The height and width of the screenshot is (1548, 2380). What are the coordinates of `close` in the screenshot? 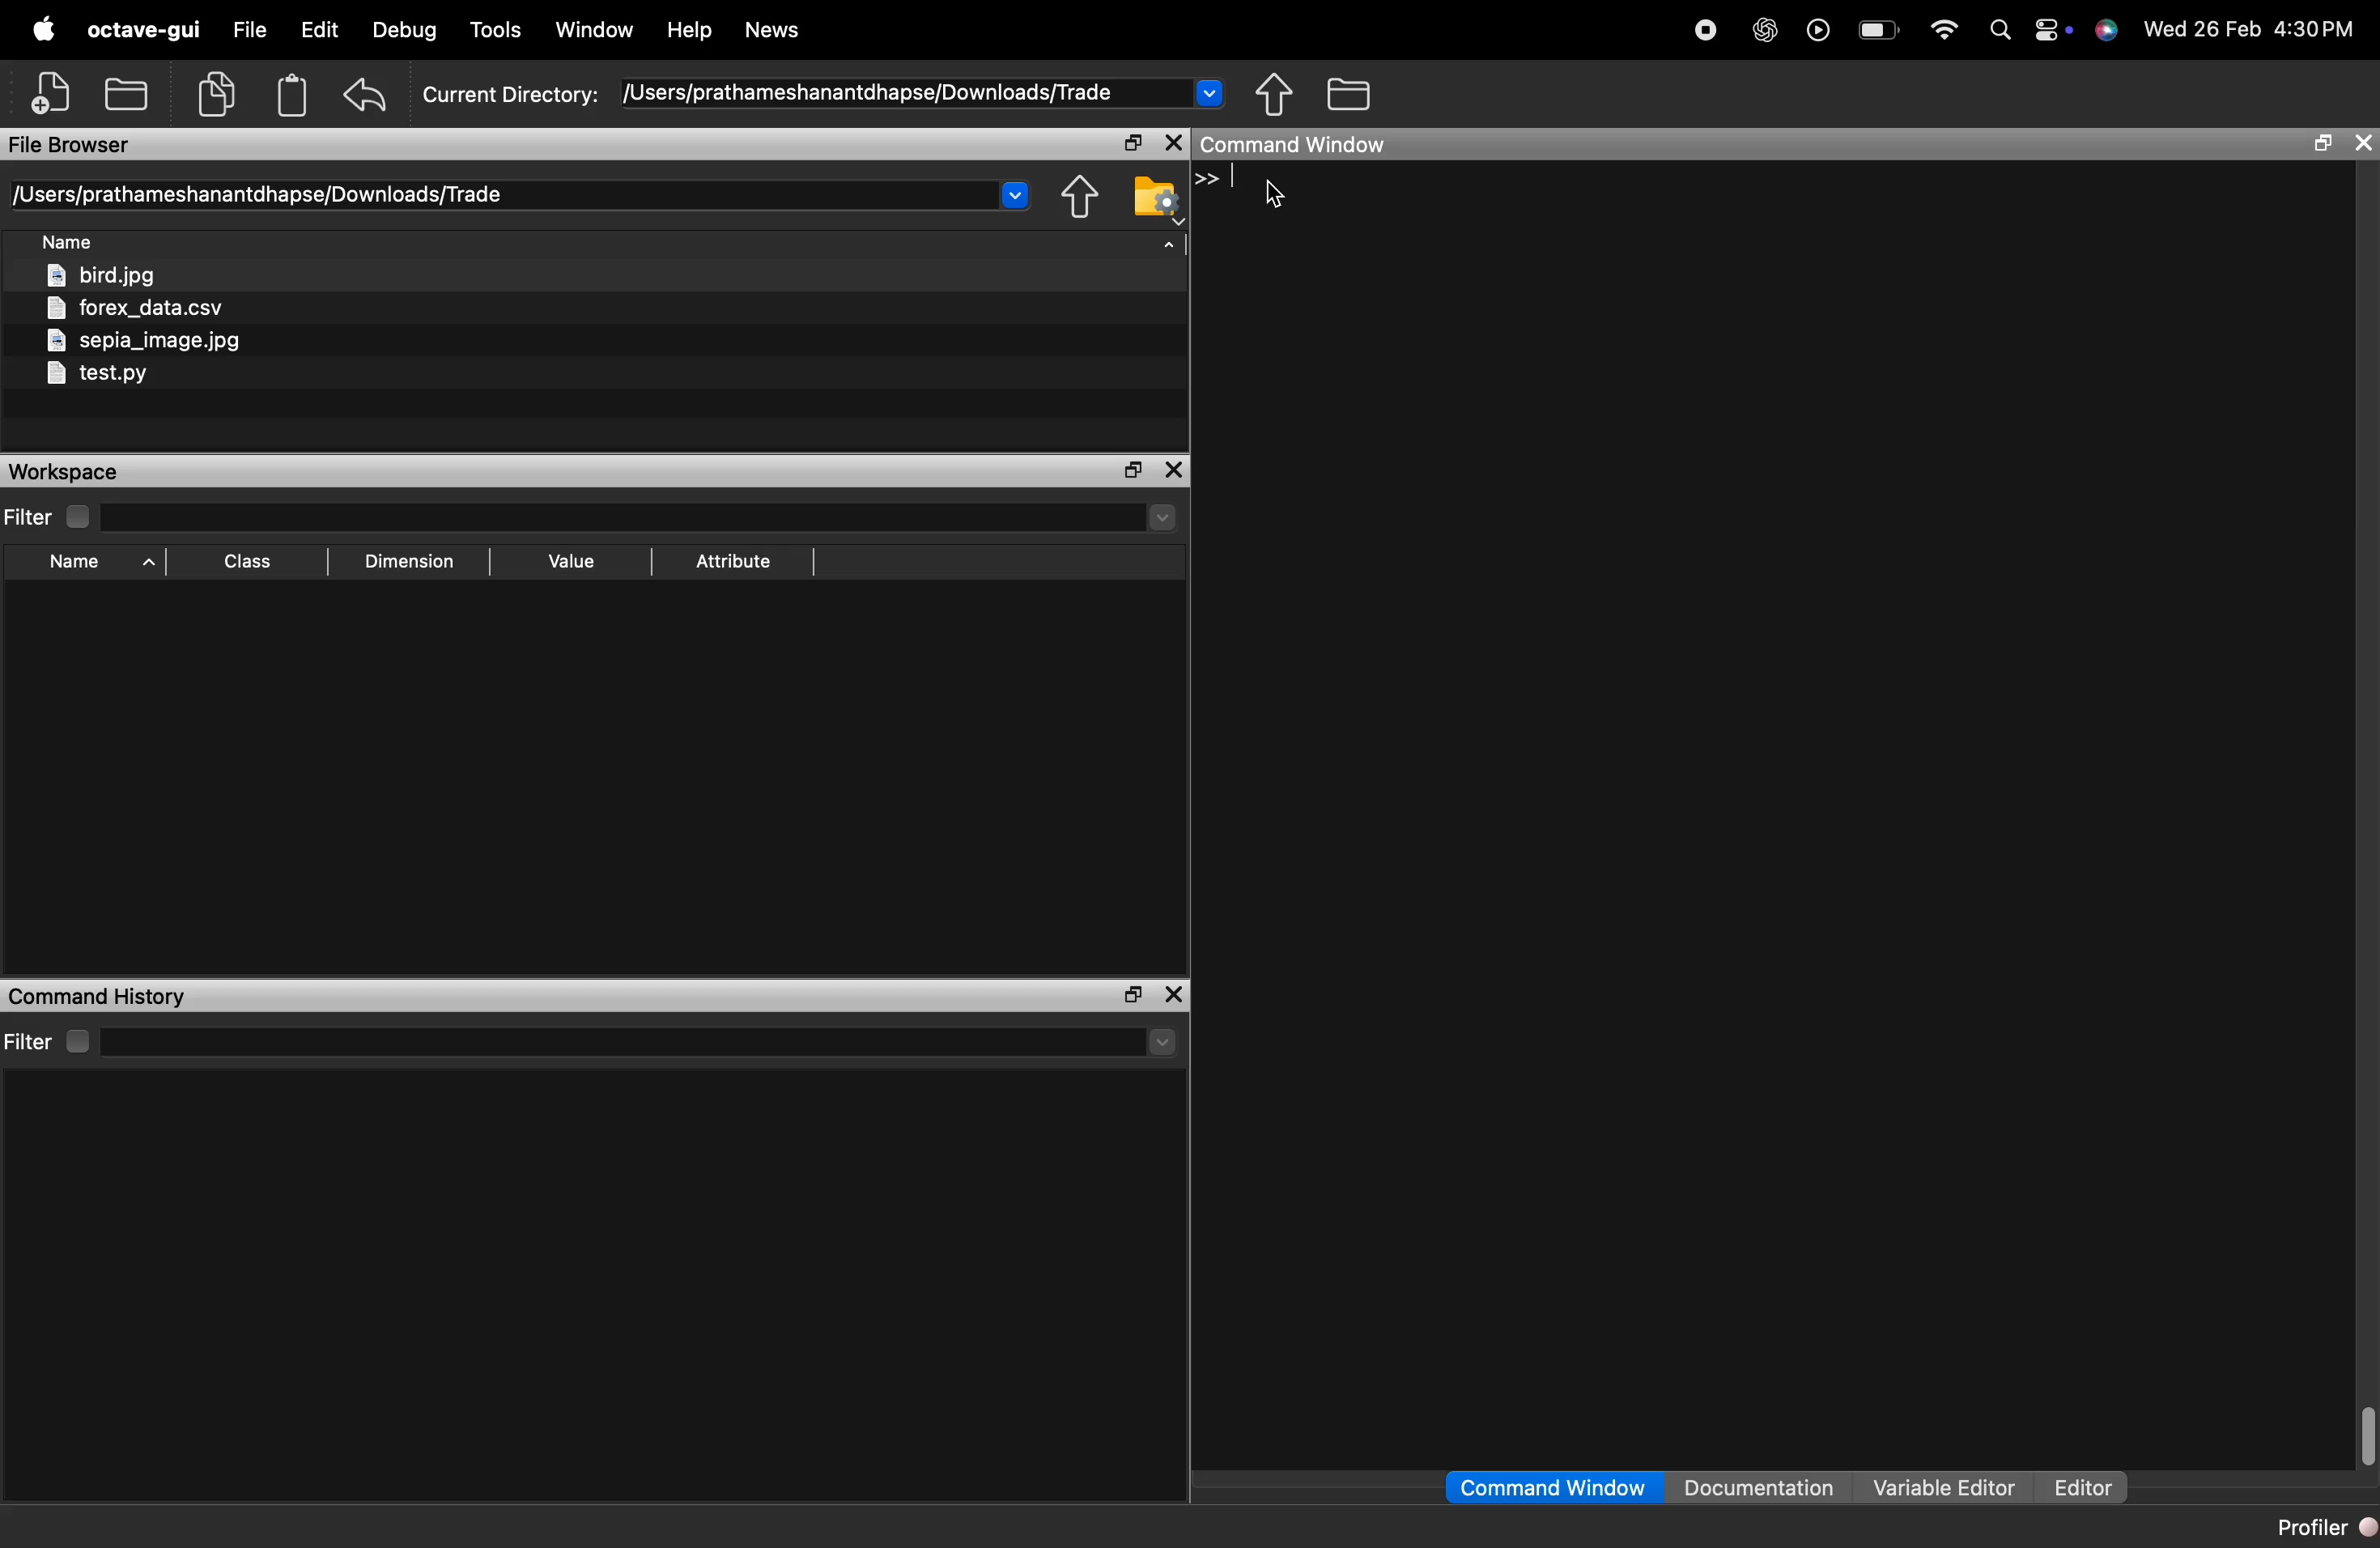 It's located at (2361, 143).